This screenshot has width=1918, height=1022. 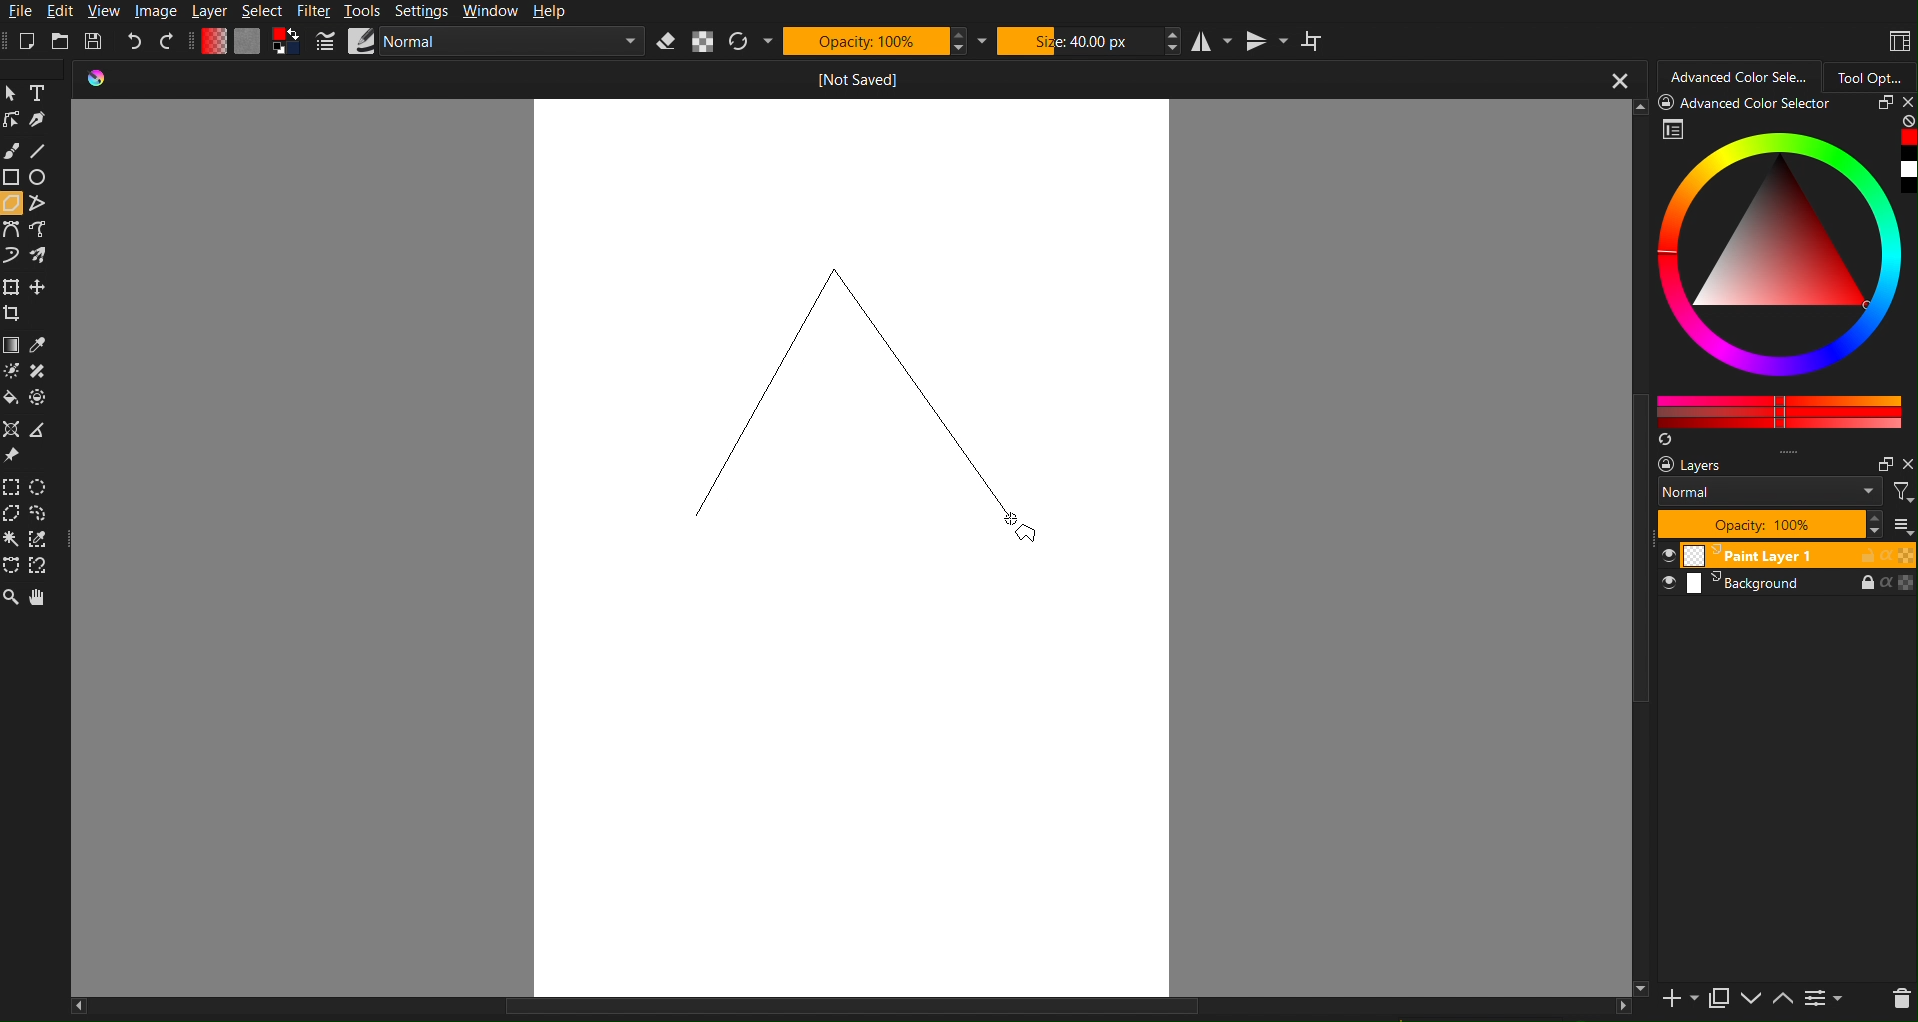 What do you see at coordinates (1906, 464) in the screenshot?
I see `close pane` at bounding box center [1906, 464].